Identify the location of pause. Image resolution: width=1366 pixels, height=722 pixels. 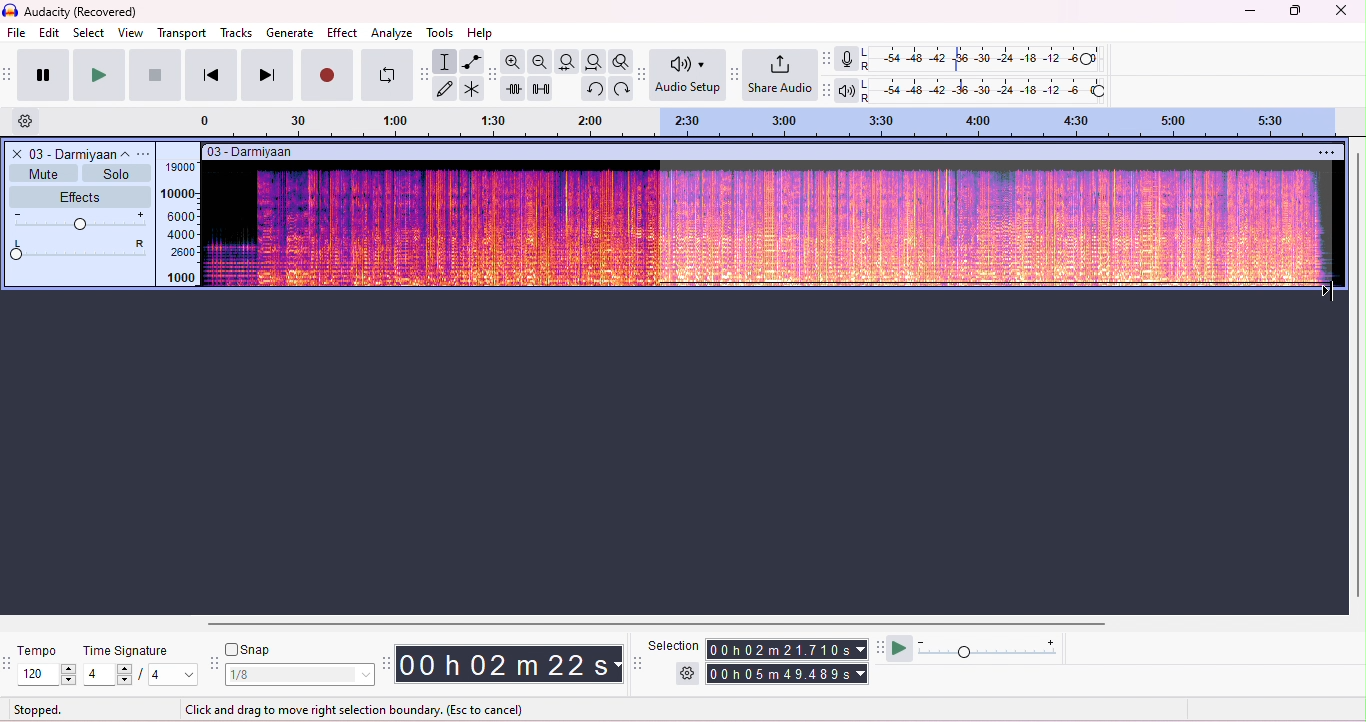
(40, 74).